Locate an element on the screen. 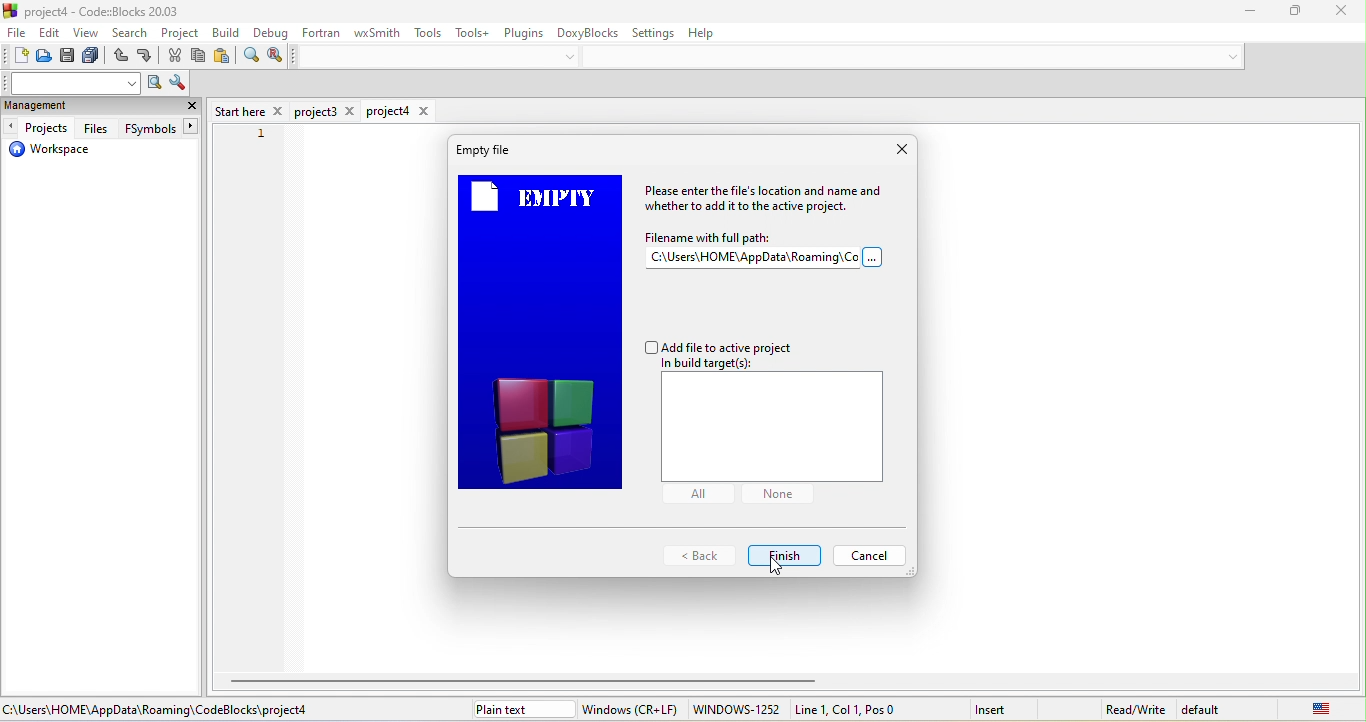 Image resolution: width=1366 pixels, height=722 pixels. close is located at coordinates (192, 108).